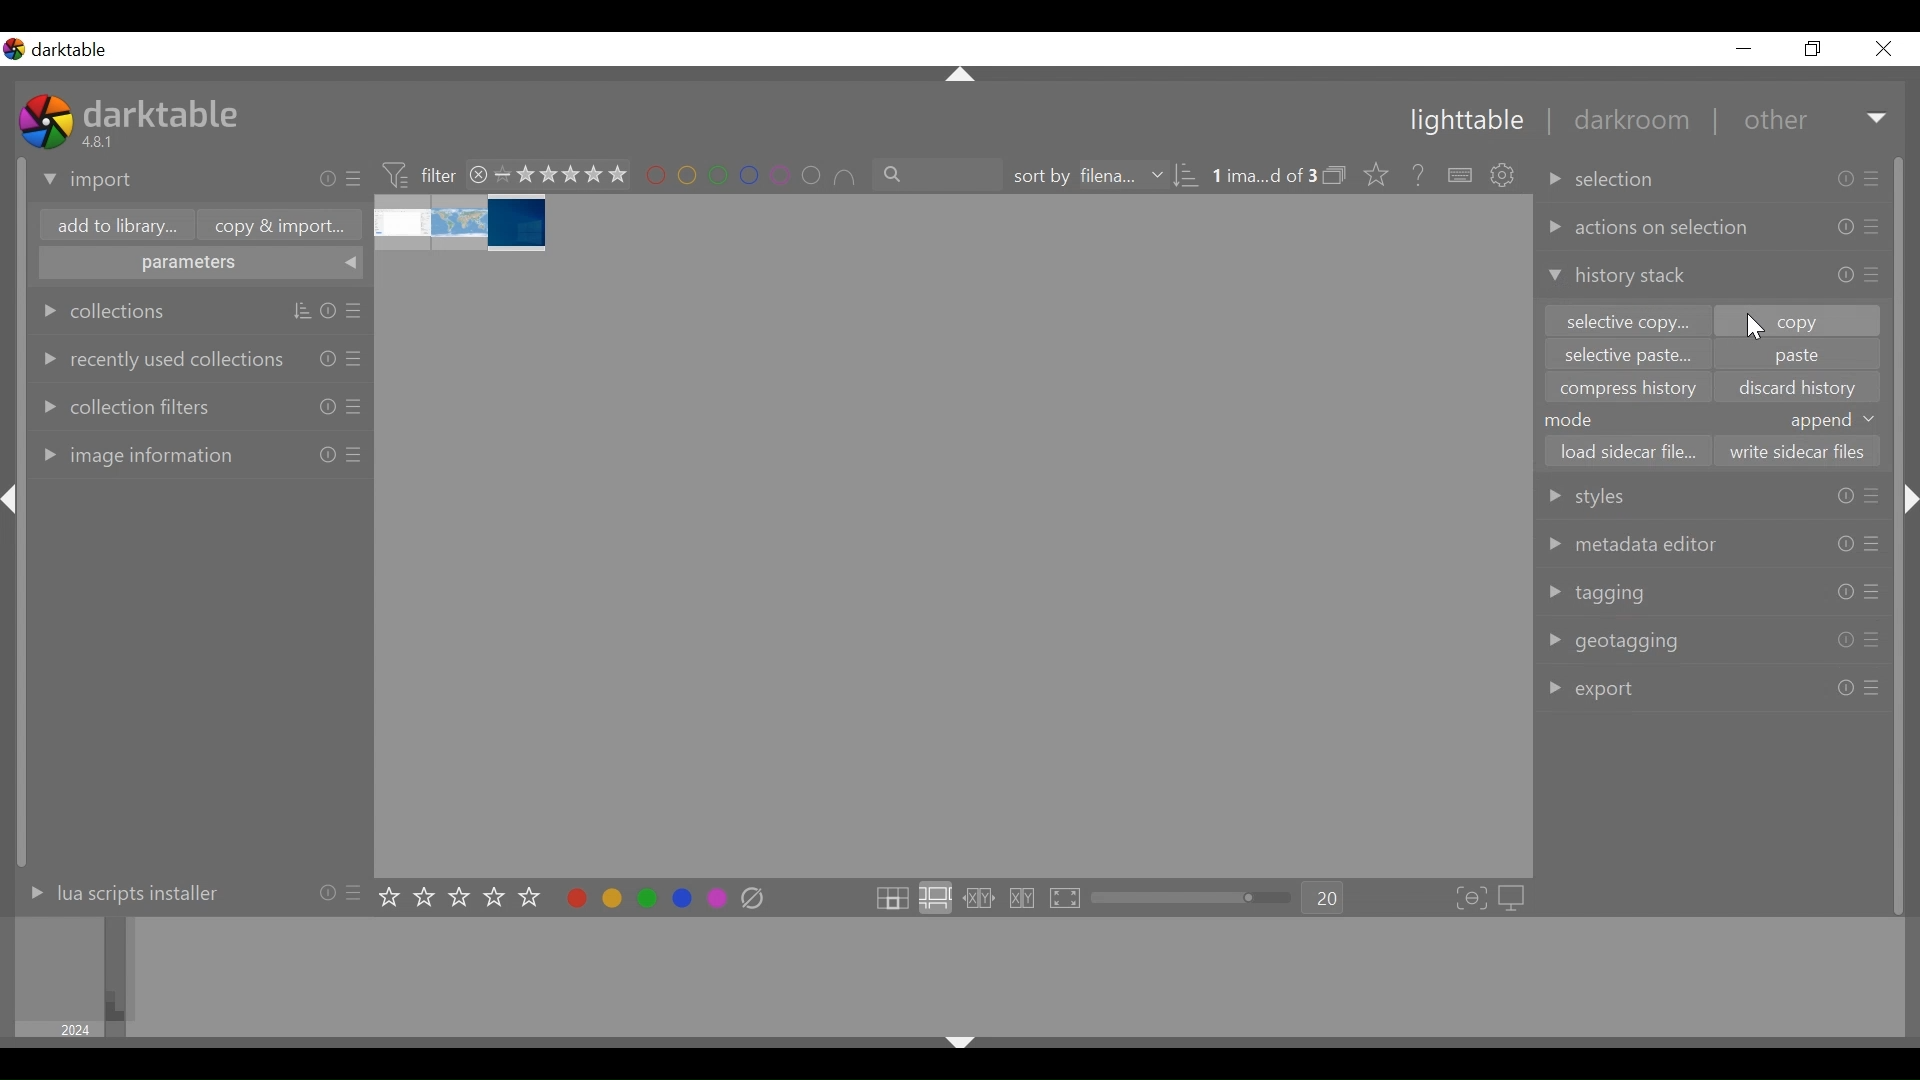 The image size is (1920, 1080). What do you see at coordinates (959, 1046) in the screenshot?
I see `Collapse ` at bounding box center [959, 1046].